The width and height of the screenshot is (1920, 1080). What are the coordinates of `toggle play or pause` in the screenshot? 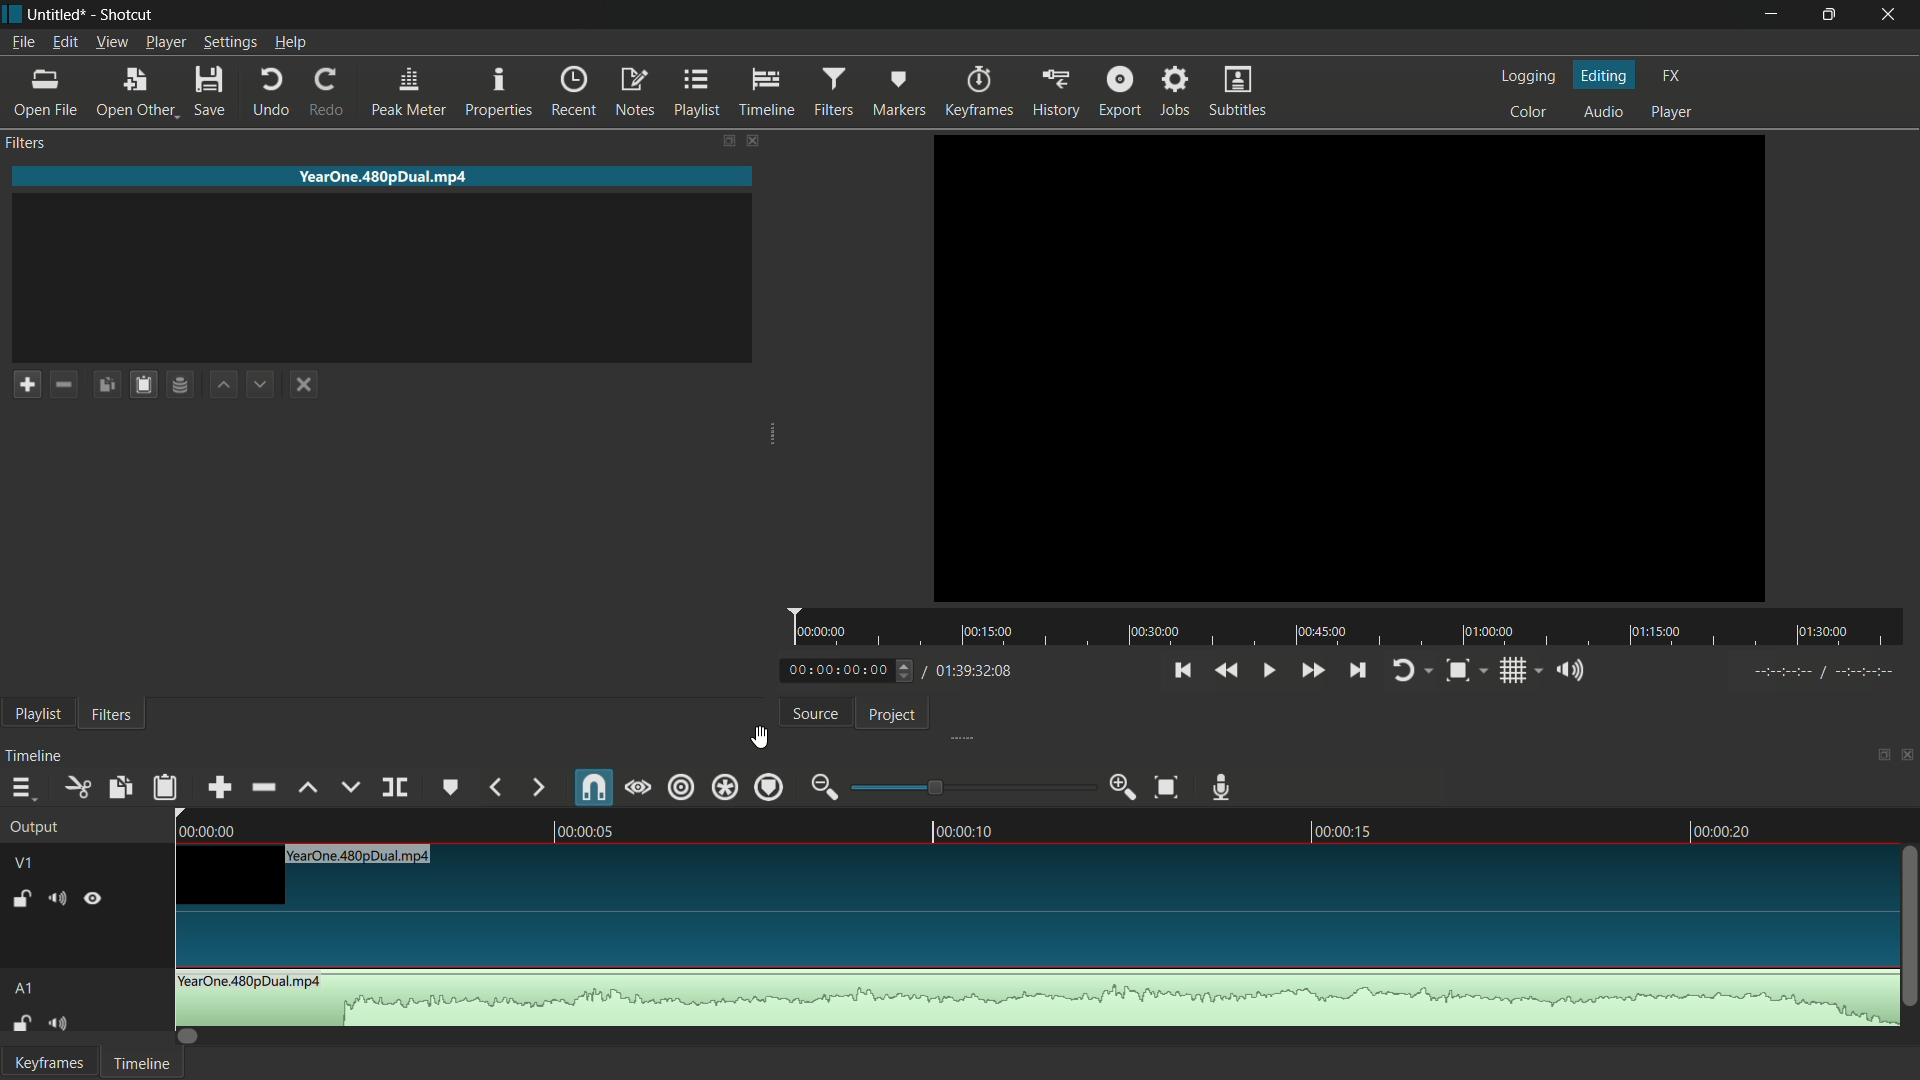 It's located at (1265, 670).